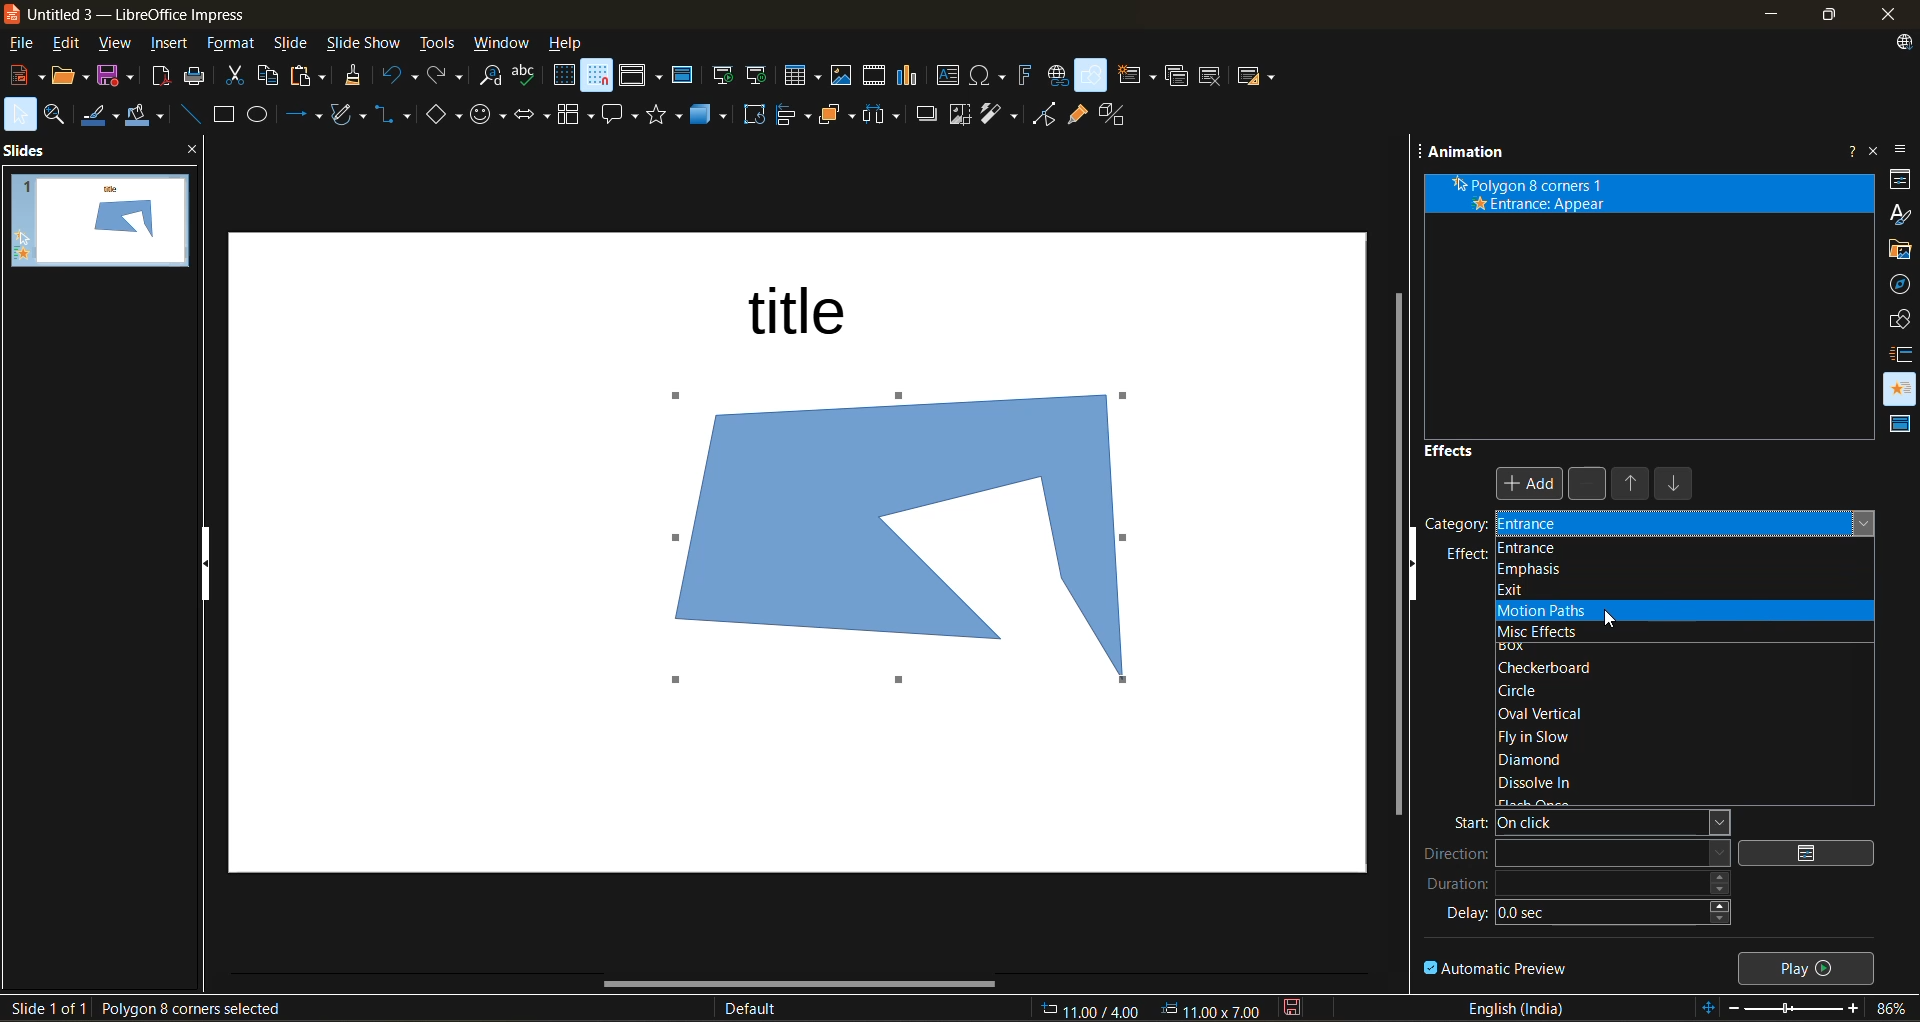 Image resolution: width=1920 pixels, height=1022 pixels. Describe the element at coordinates (1635, 486) in the screenshot. I see `move up` at that location.